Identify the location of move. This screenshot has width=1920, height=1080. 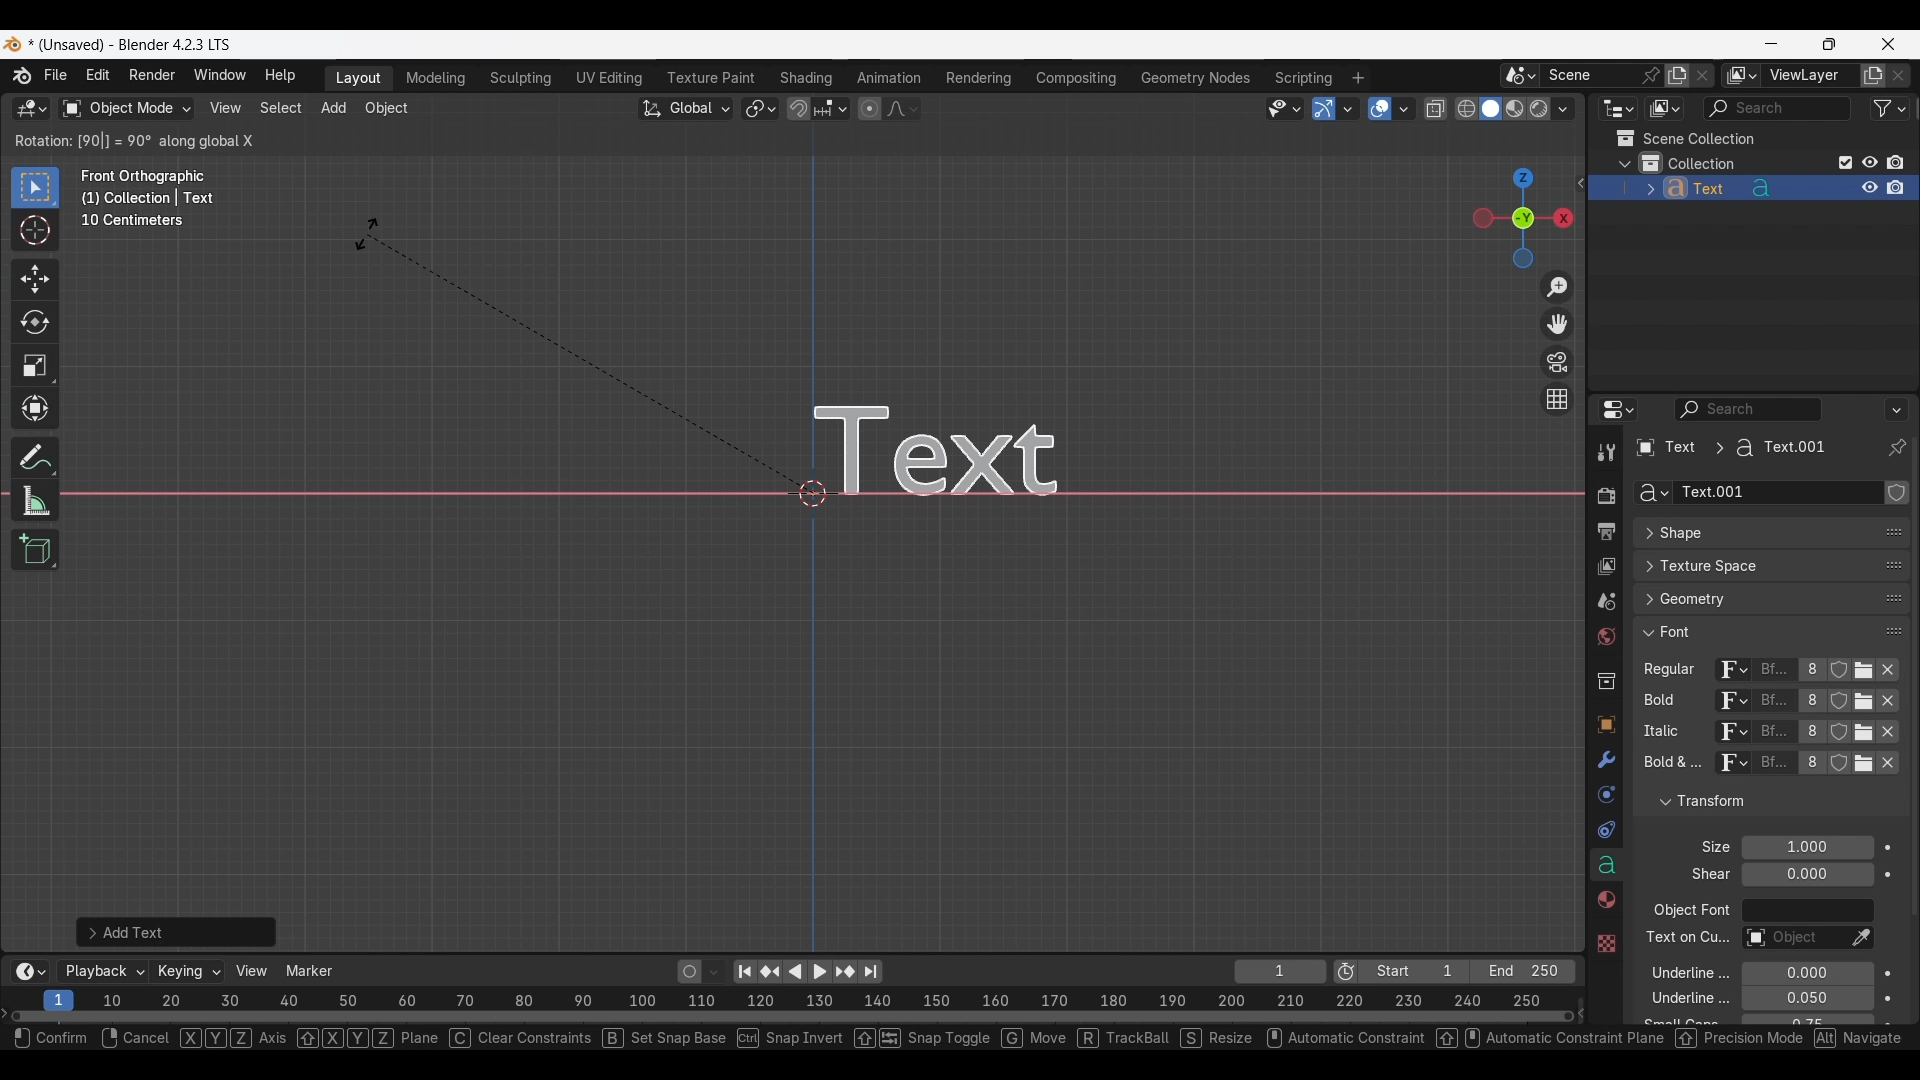
(1035, 1041).